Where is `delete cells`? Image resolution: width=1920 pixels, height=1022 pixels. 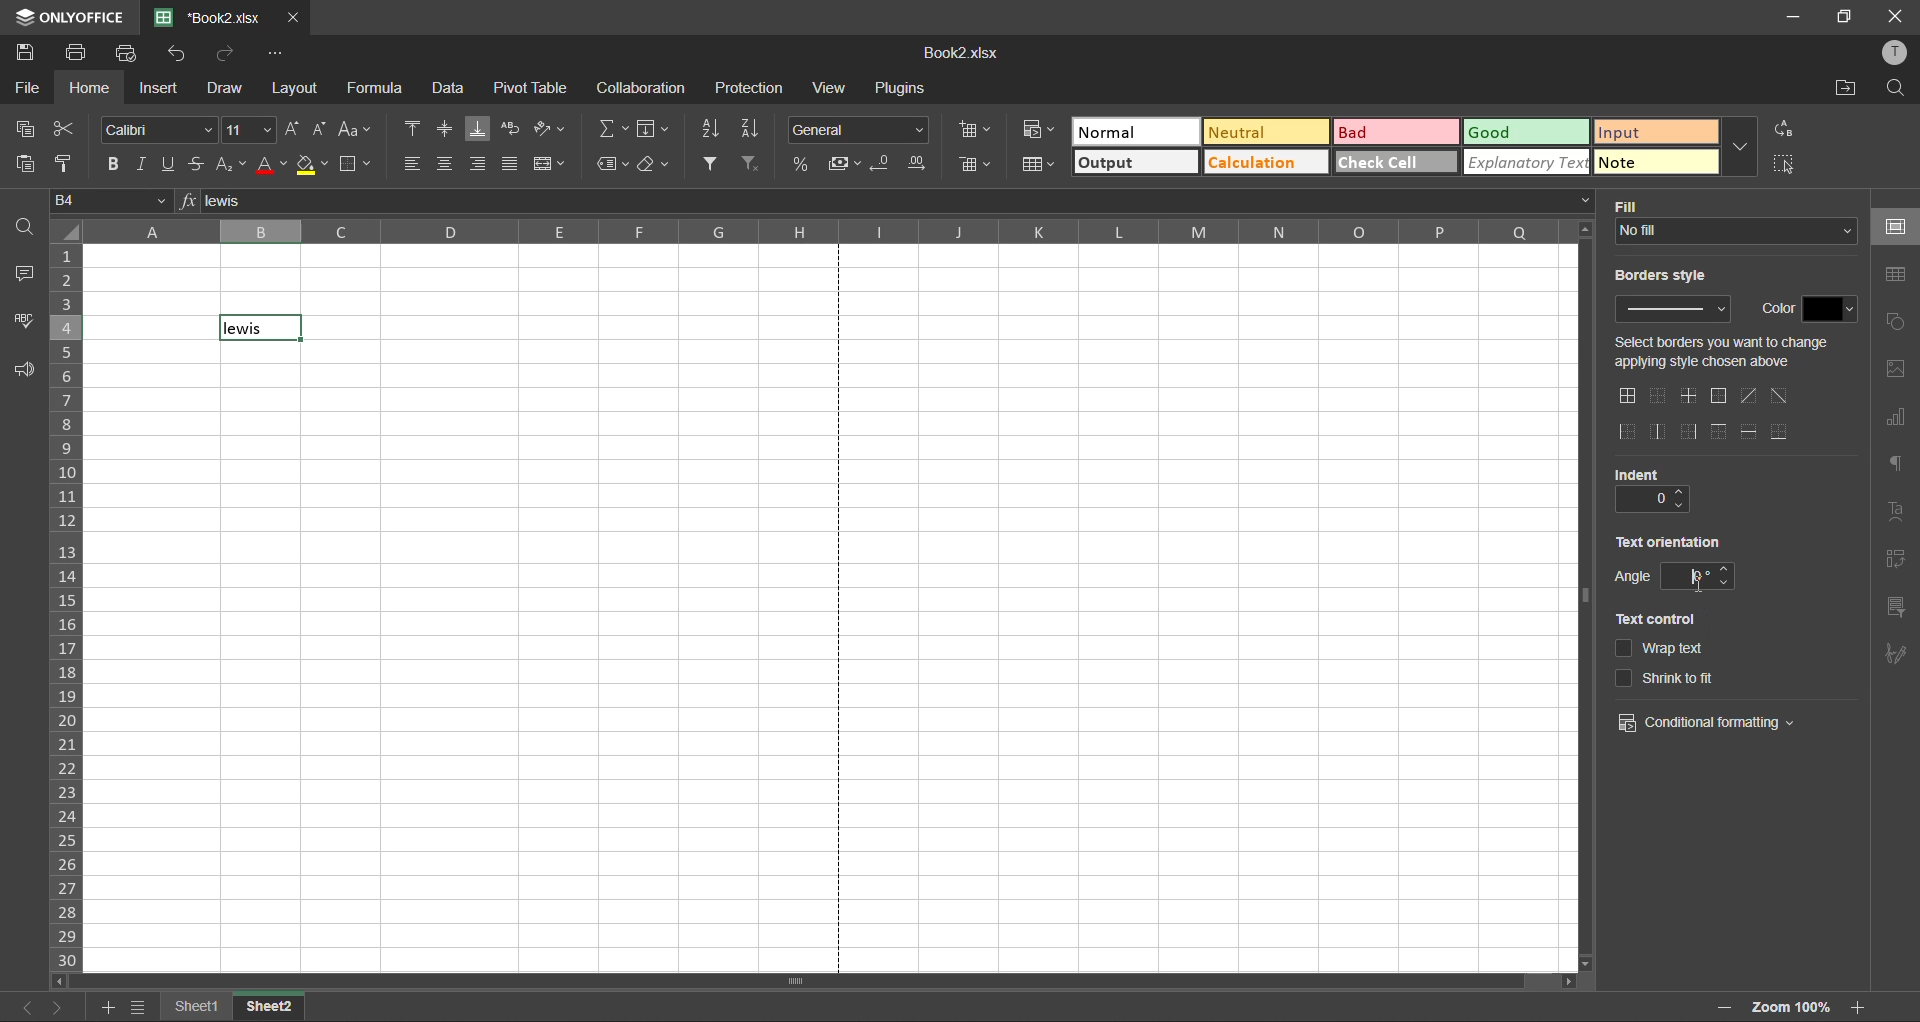
delete cells is located at coordinates (975, 166).